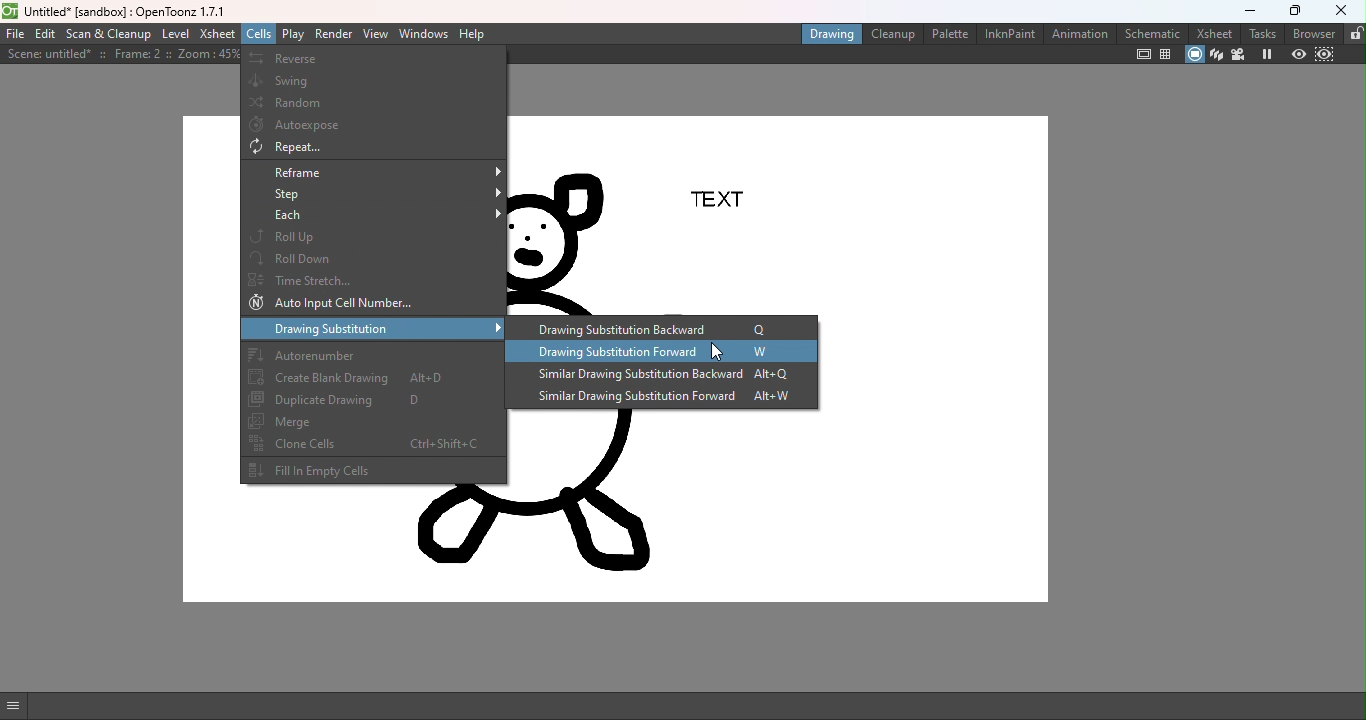 This screenshot has width=1366, height=720. Describe the element at coordinates (423, 34) in the screenshot. I see `Windows` at that location.